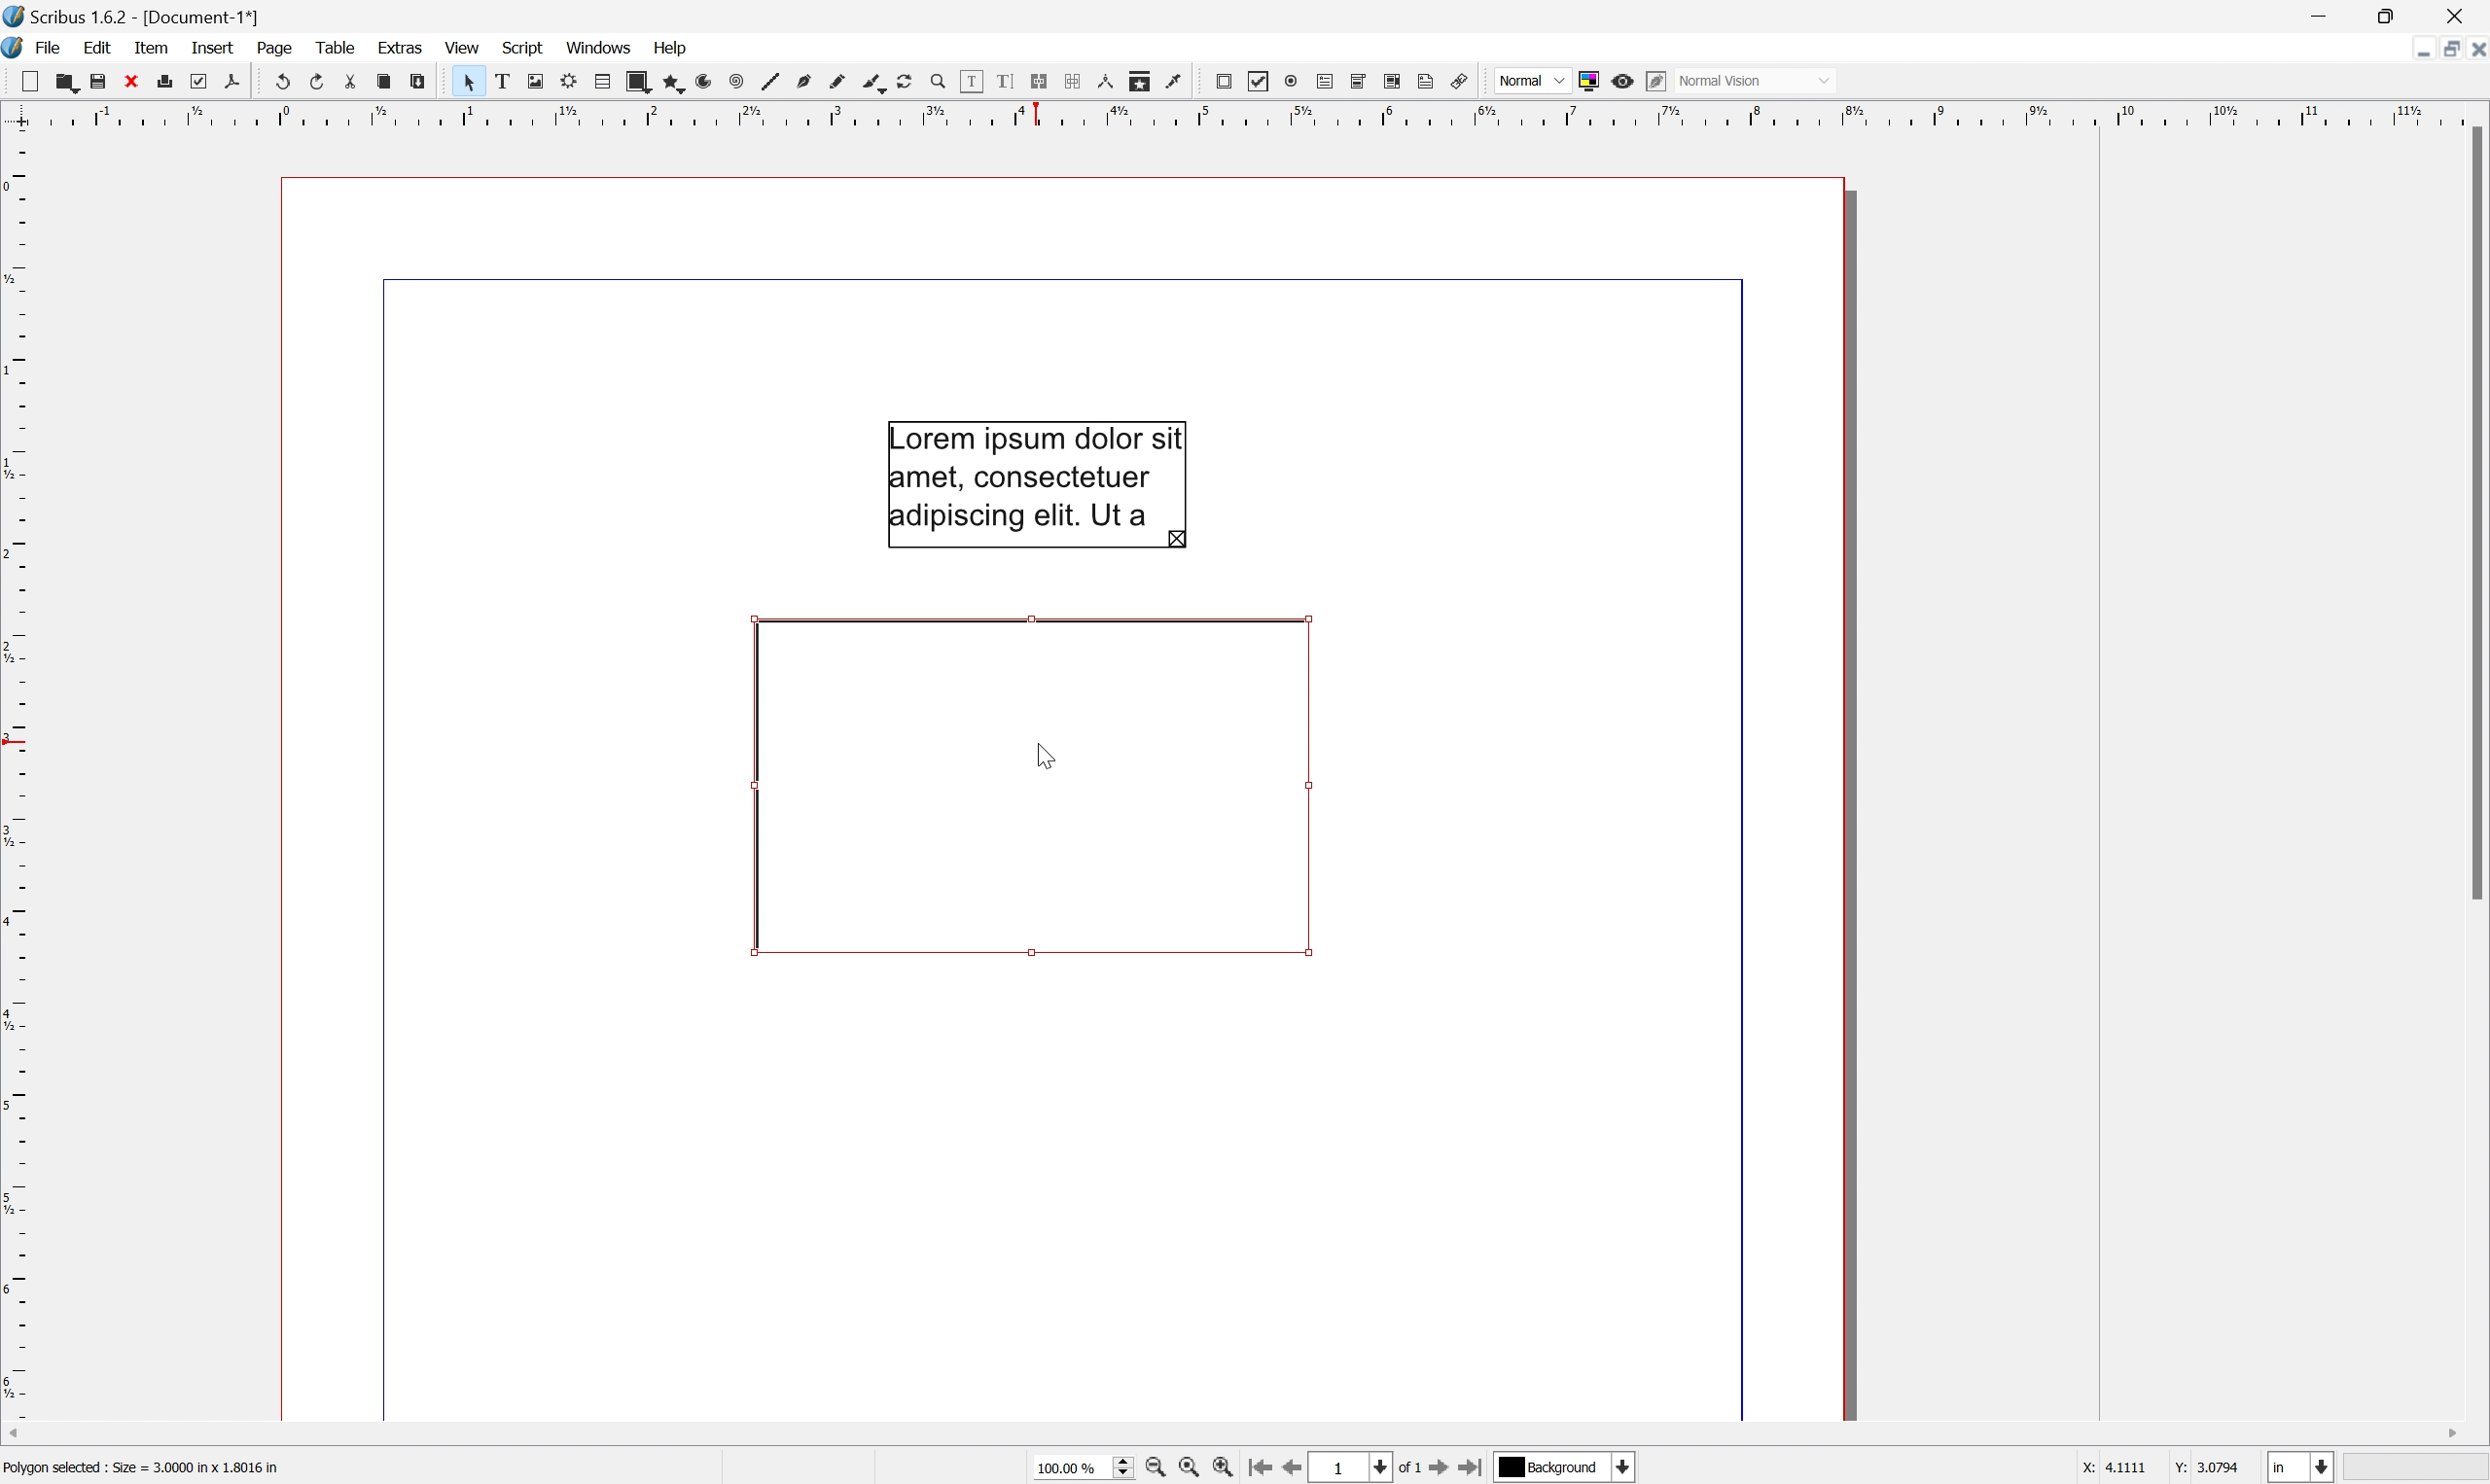 This screenshot has height=1484, width=2490. What do you see at coordinates (16, 48) in the screenshot?
I see `Scribus icon` at bounding box center [16, 48].